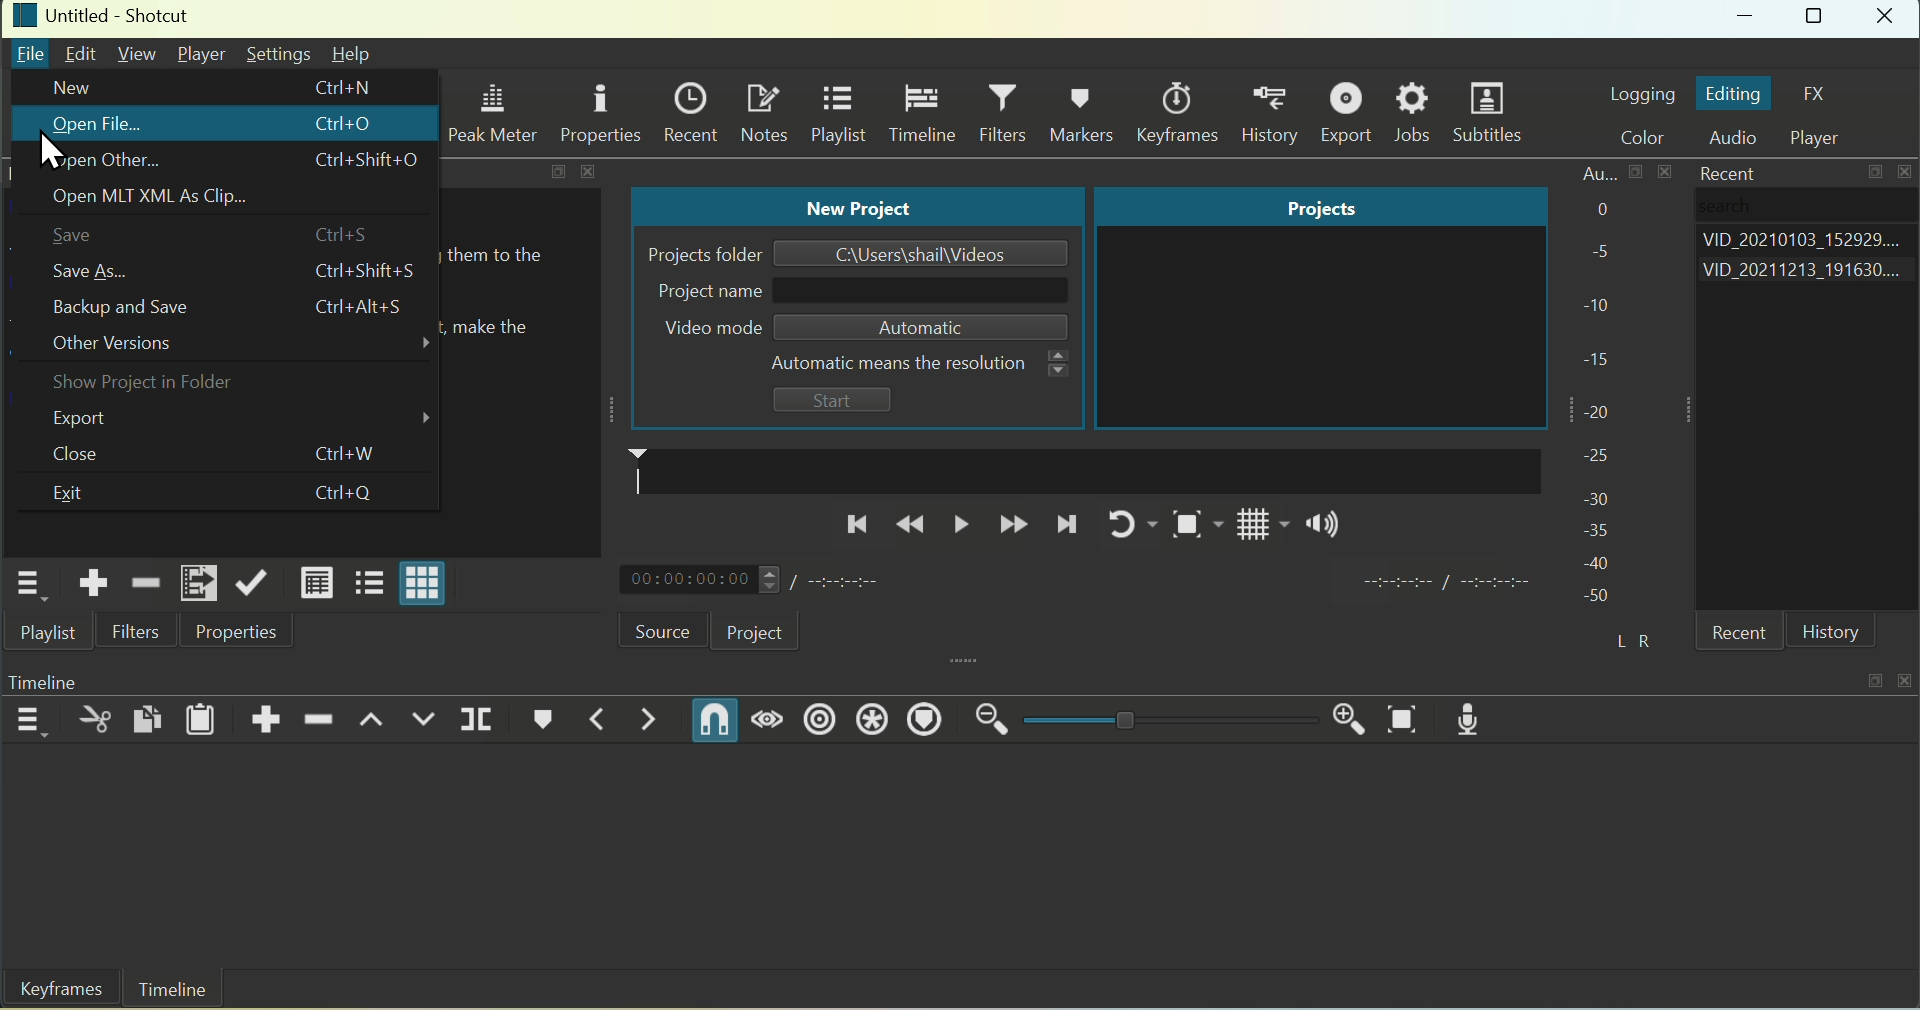 Image resolution: width=1920 pixels, height=1010 pixels. I want to click on Properties, so click(234, 632).